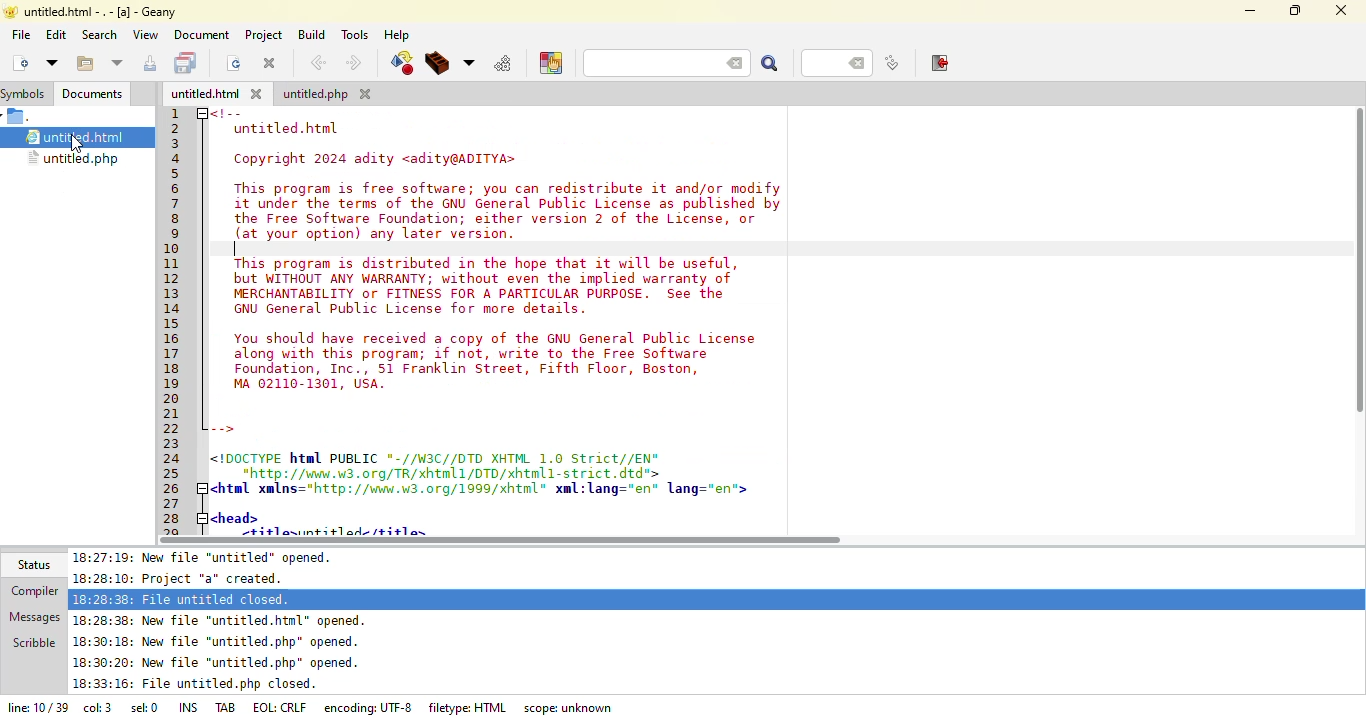  Describe the element at coordinates (893, 63) in the screenshot. I see `jump to entered line number` at that location.